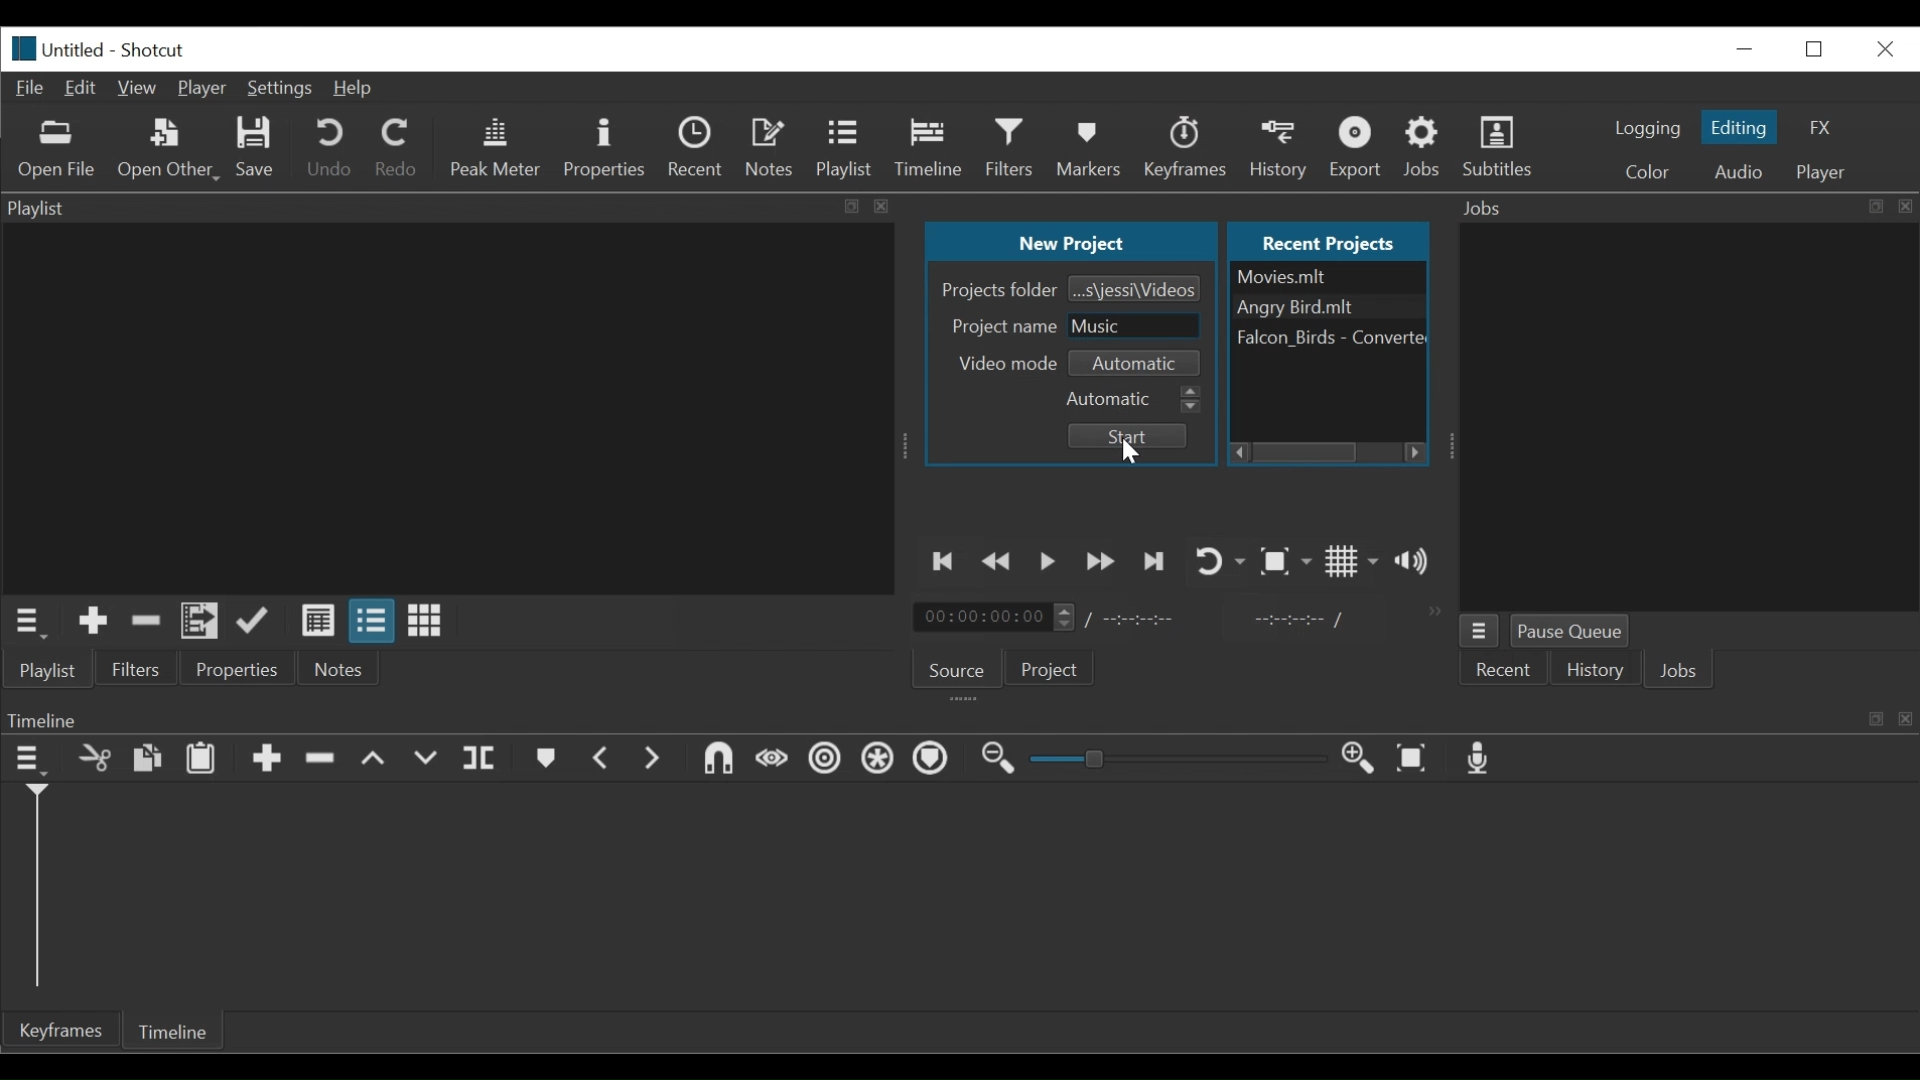 The height and width of the screenshot is (1080, 1920). What do you see at coordinates (1741, 127) in the screenshot?
I see `Editing` at bounding box center [1741, 127].